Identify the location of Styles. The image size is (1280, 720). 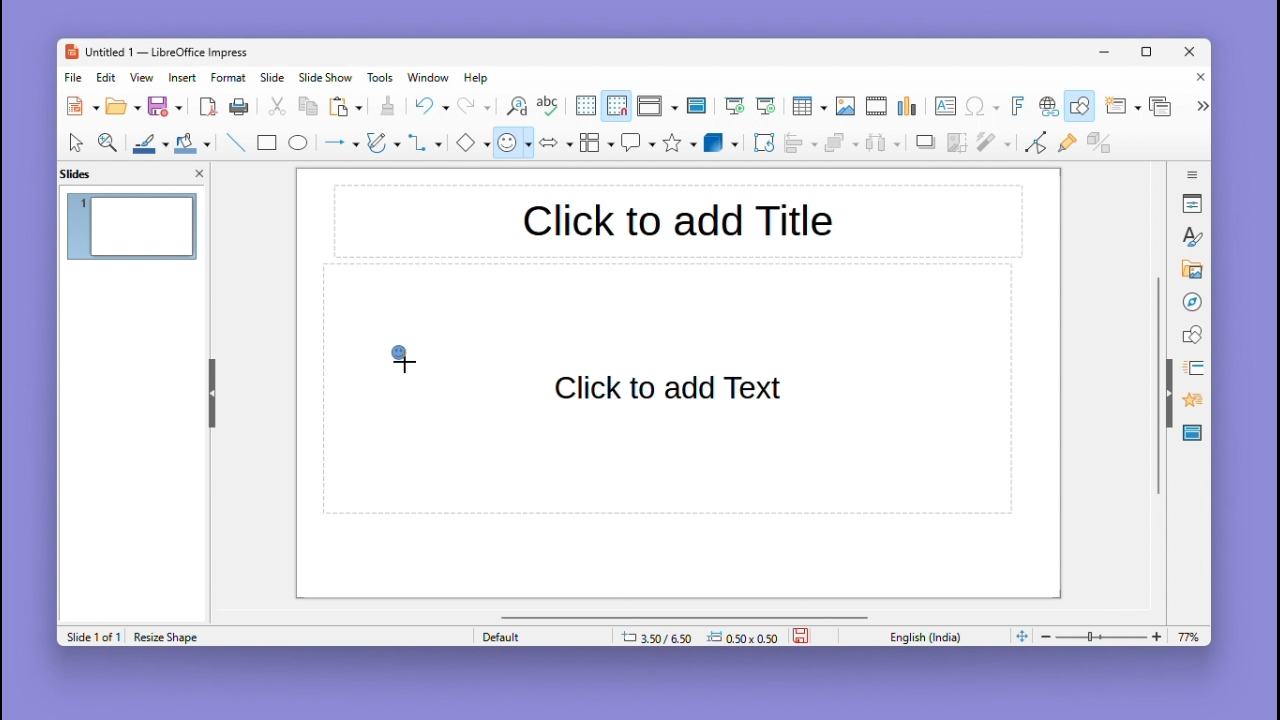
(1194, 236).